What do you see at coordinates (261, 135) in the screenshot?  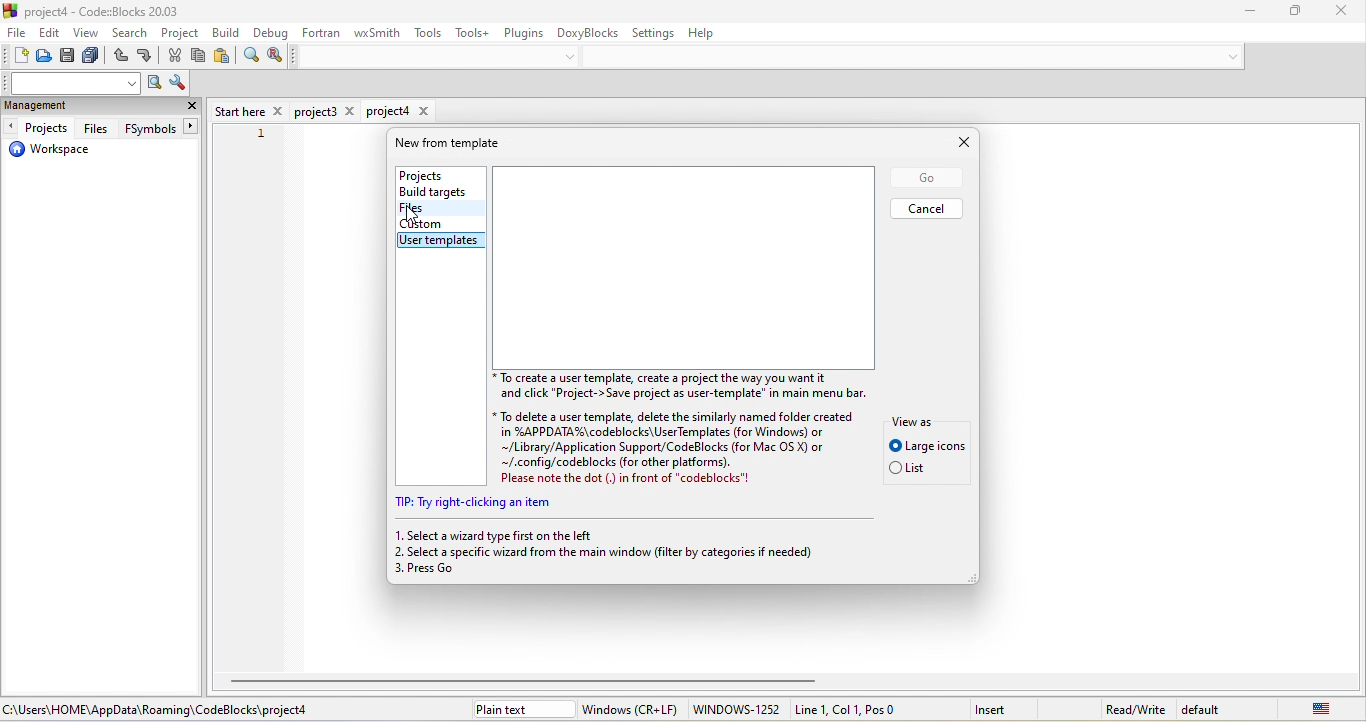 I see `1` at bounding box center [261, 135].